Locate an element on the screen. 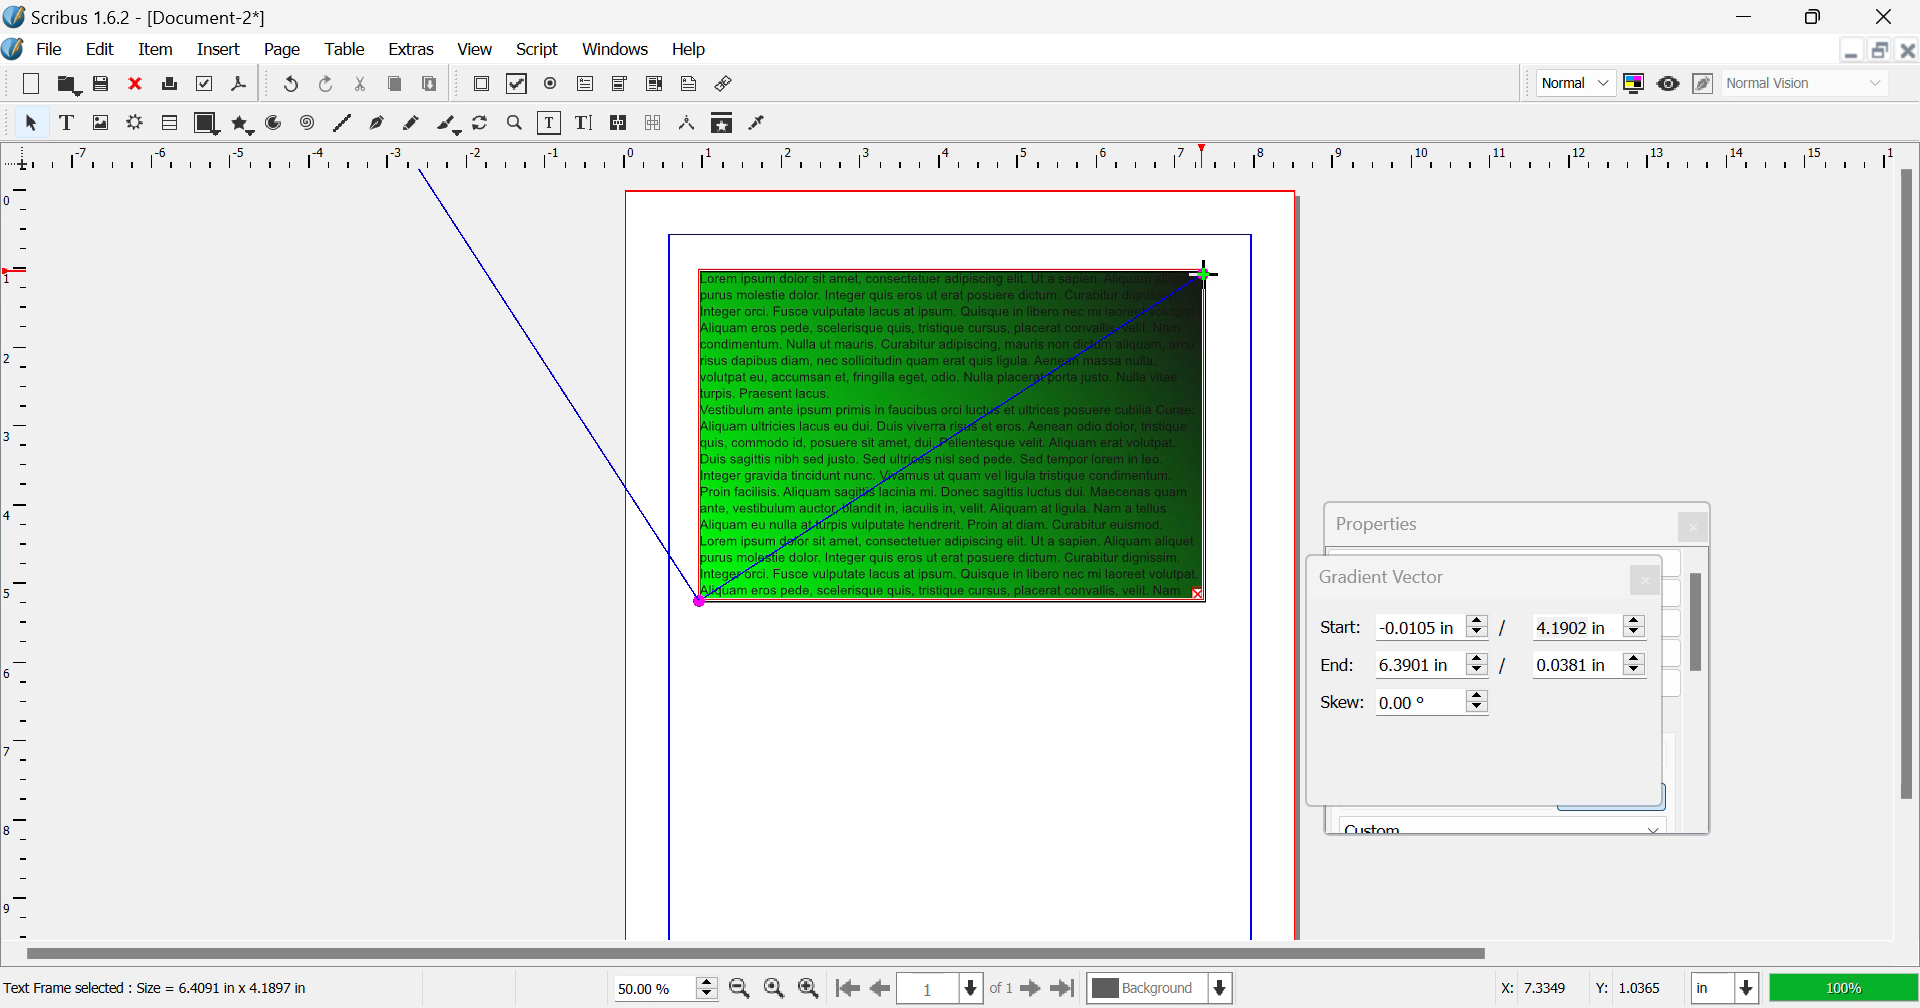 The width and height of the screenshot is (1920, 1008). Edit Text with Story Editor is located at coordinates (584, 123).